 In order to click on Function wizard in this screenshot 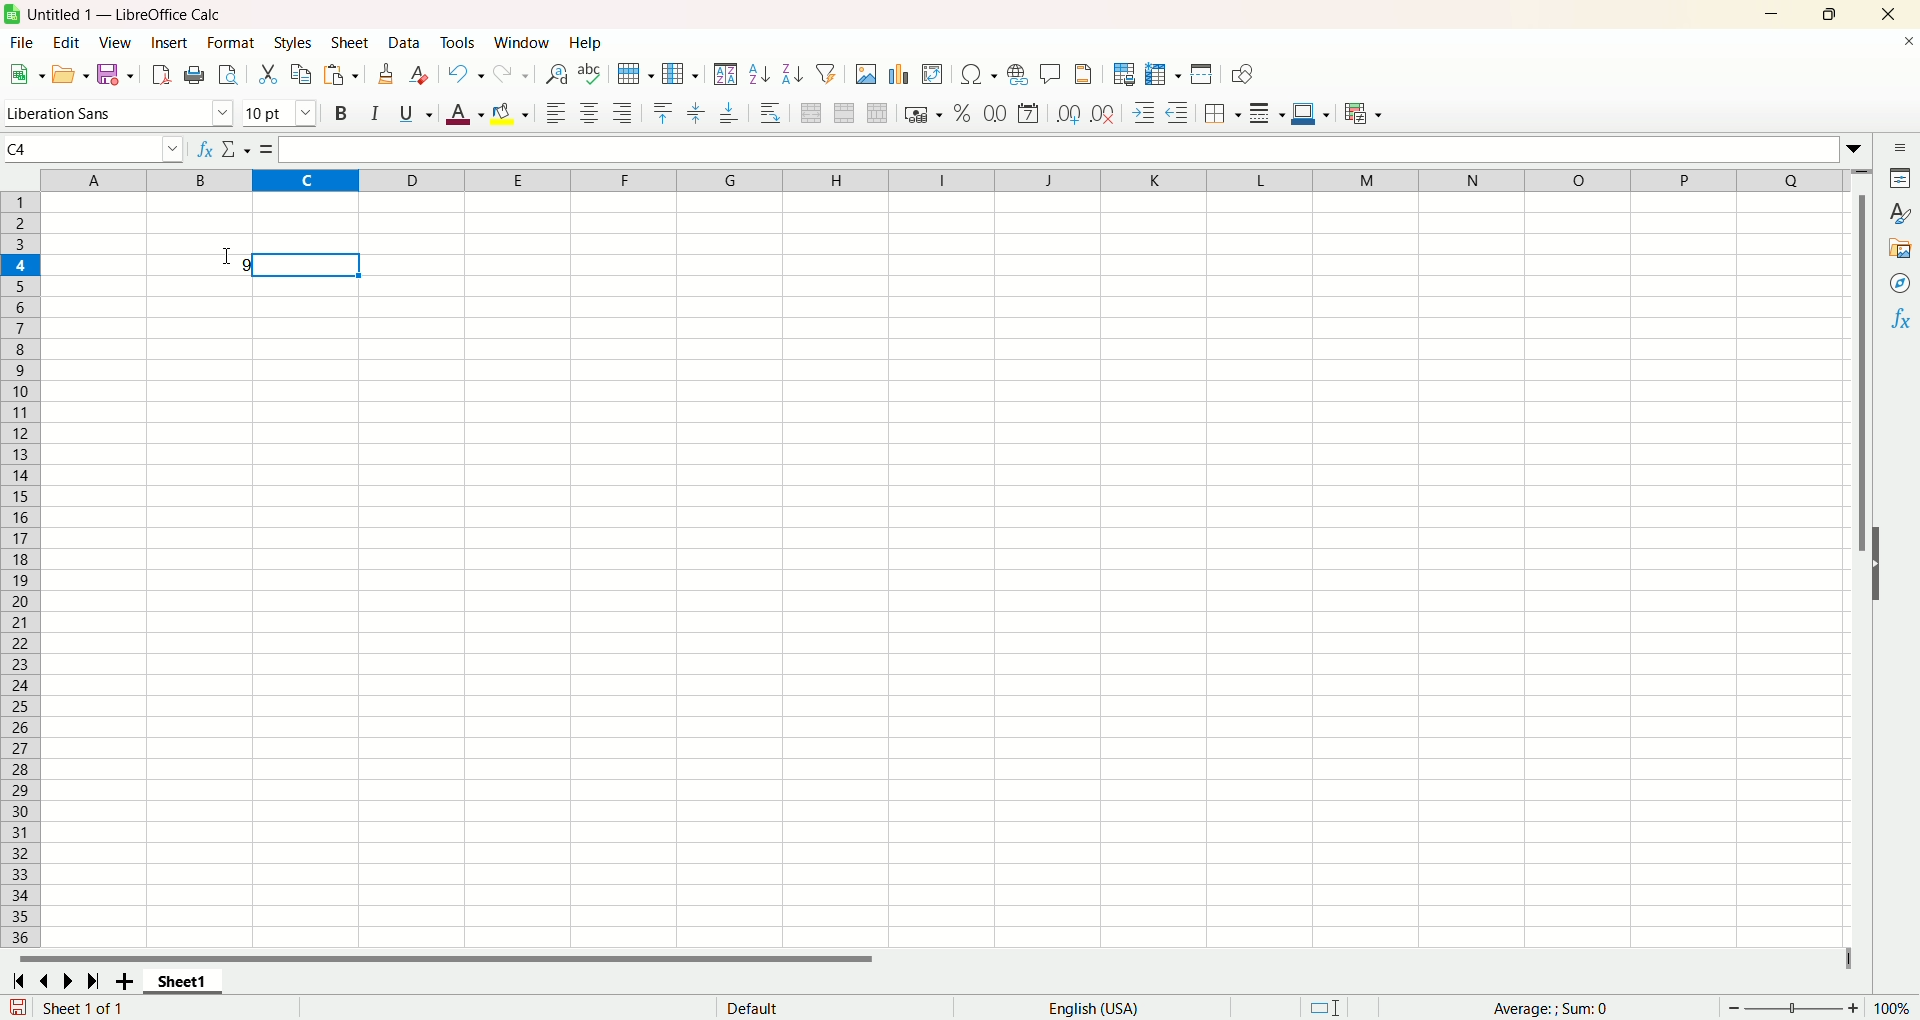, I will do `click(202, 149)`.